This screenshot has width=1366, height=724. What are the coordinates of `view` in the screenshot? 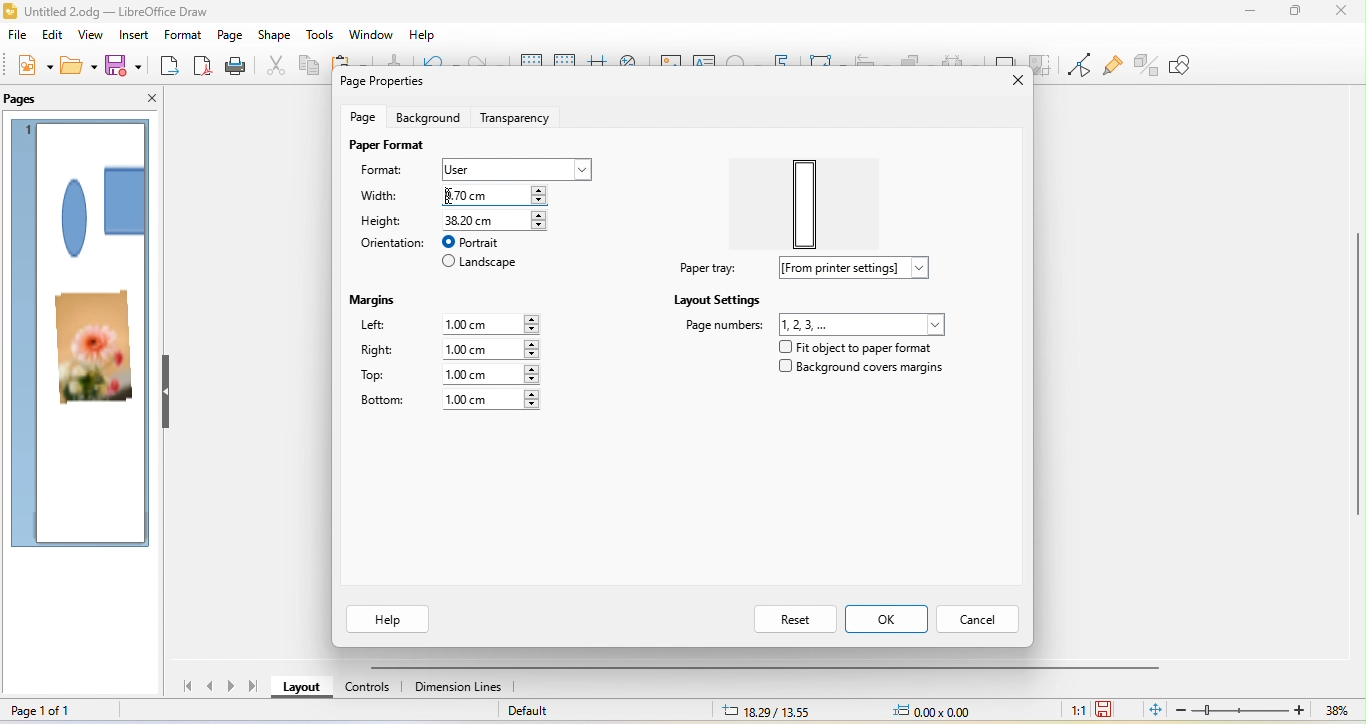 It's located at (90, 37).